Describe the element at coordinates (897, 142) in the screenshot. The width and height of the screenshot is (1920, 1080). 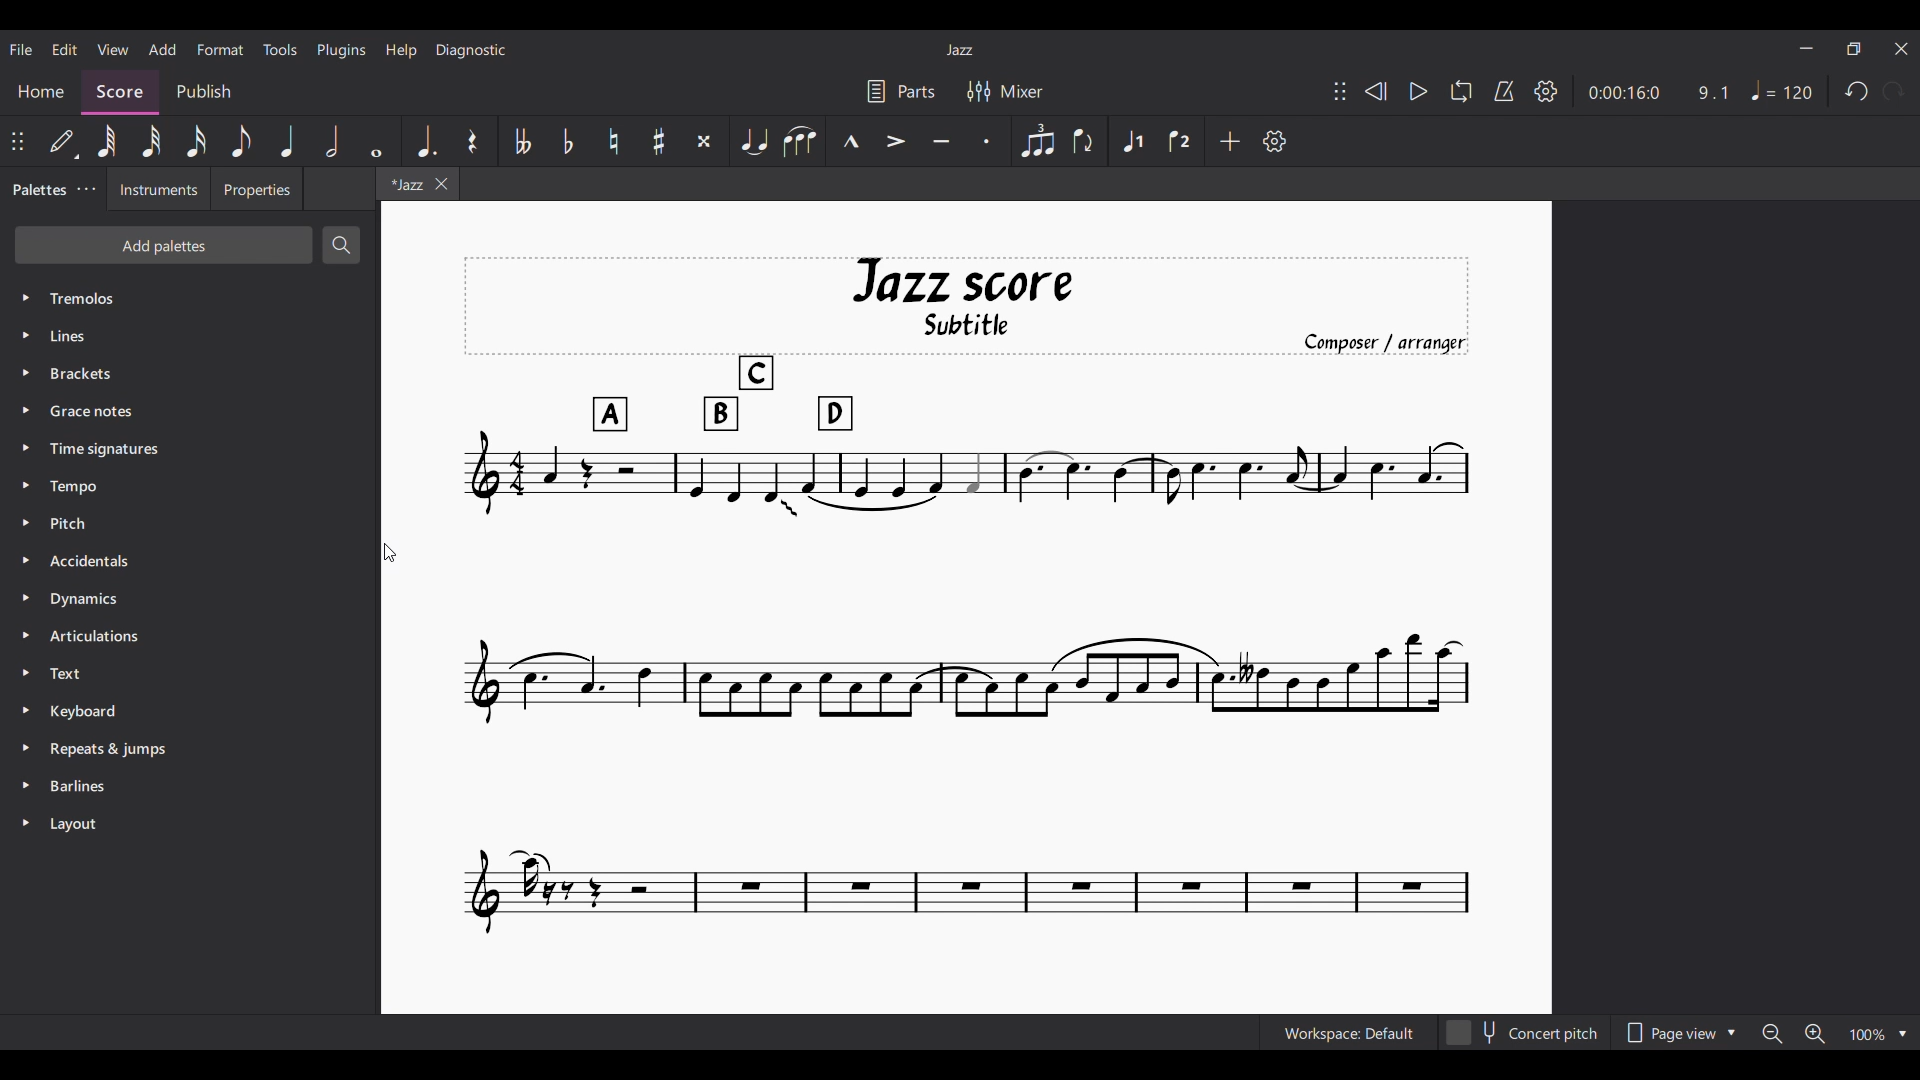
I see `Accent` at that location.